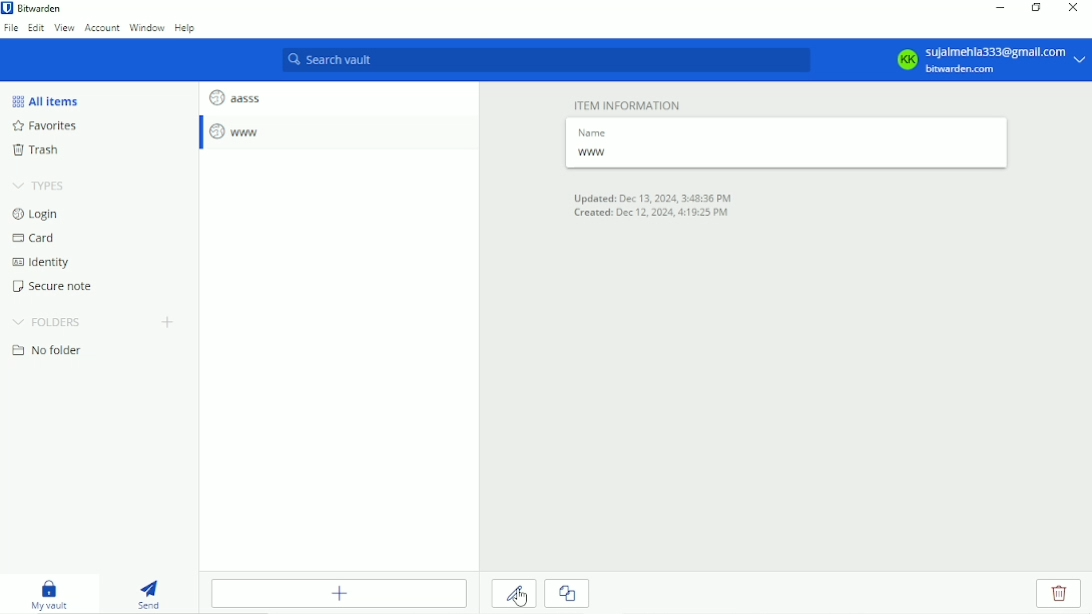  I want to click on No folder, so click(47, 351).